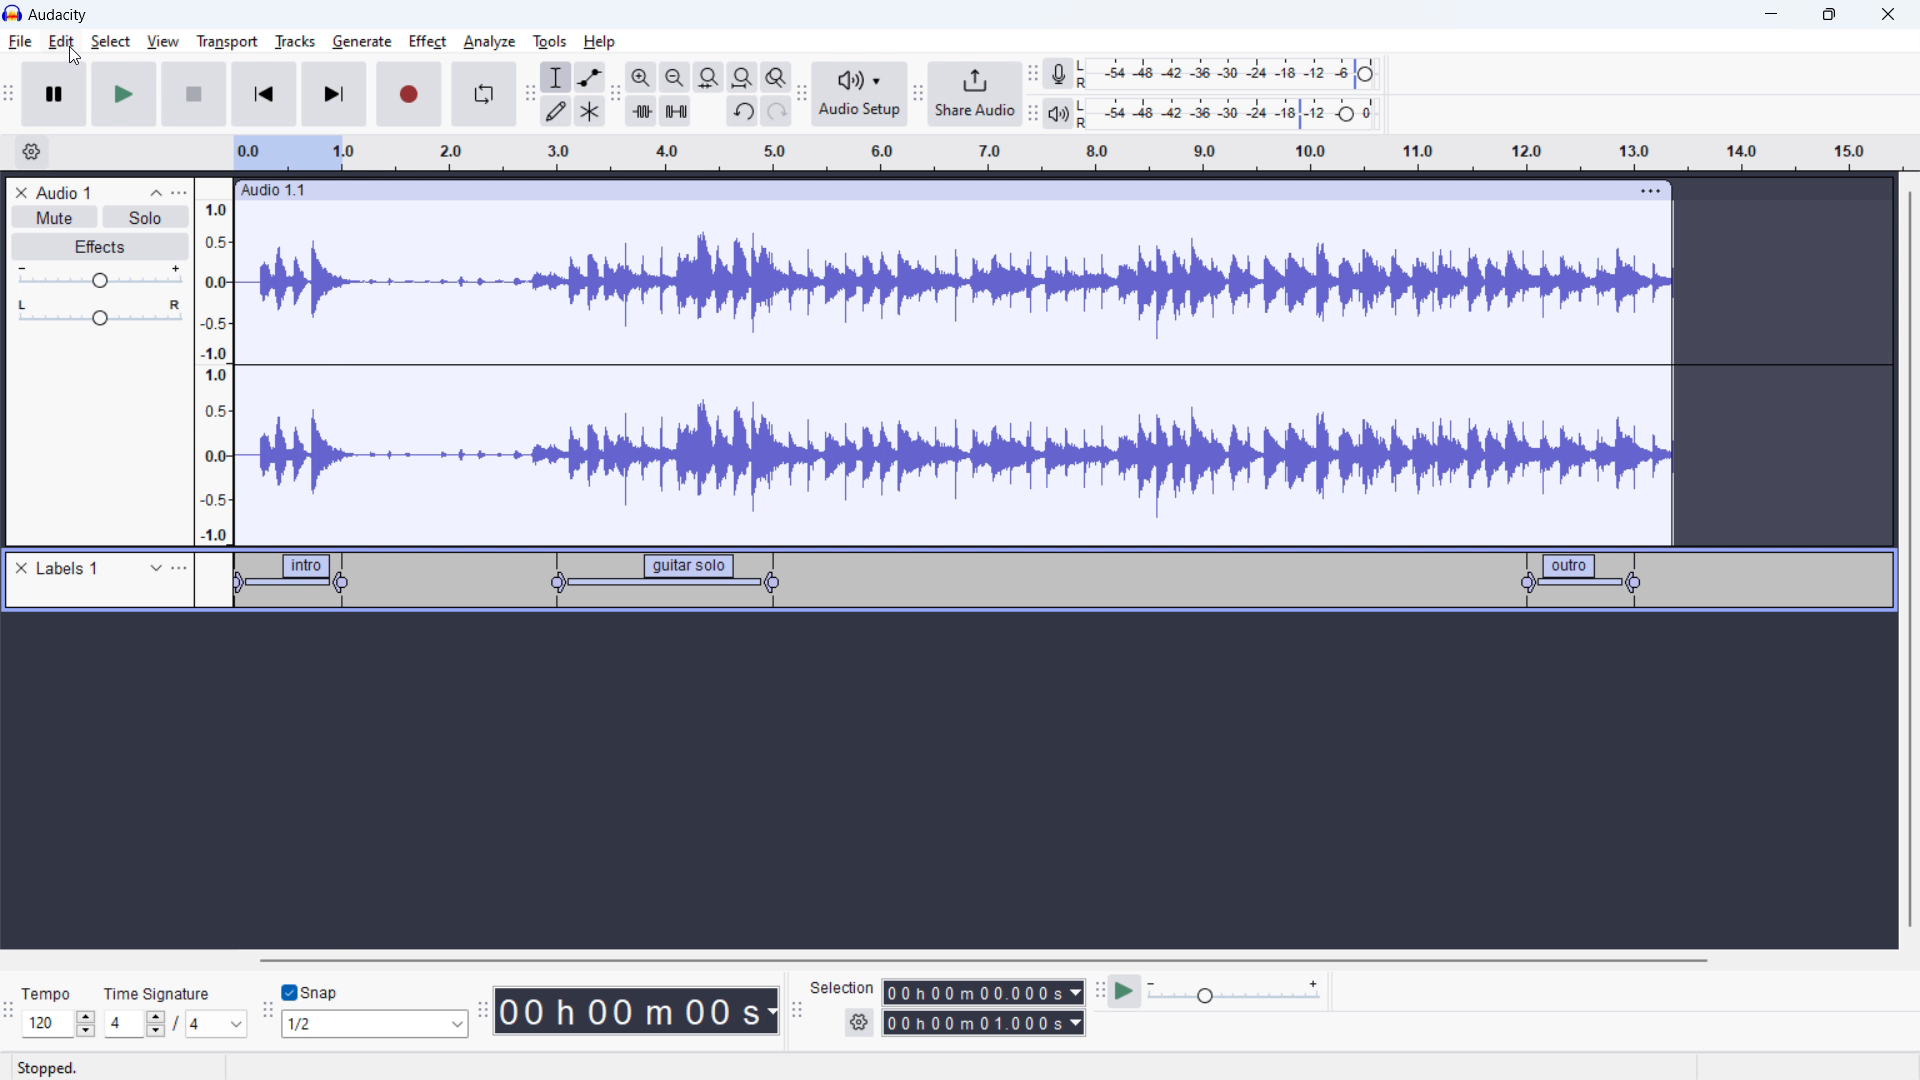 The image size is (1920, 1080). Describe the element at coordinates (591, 111) in the screenshot. I see `multi tool` at that location.